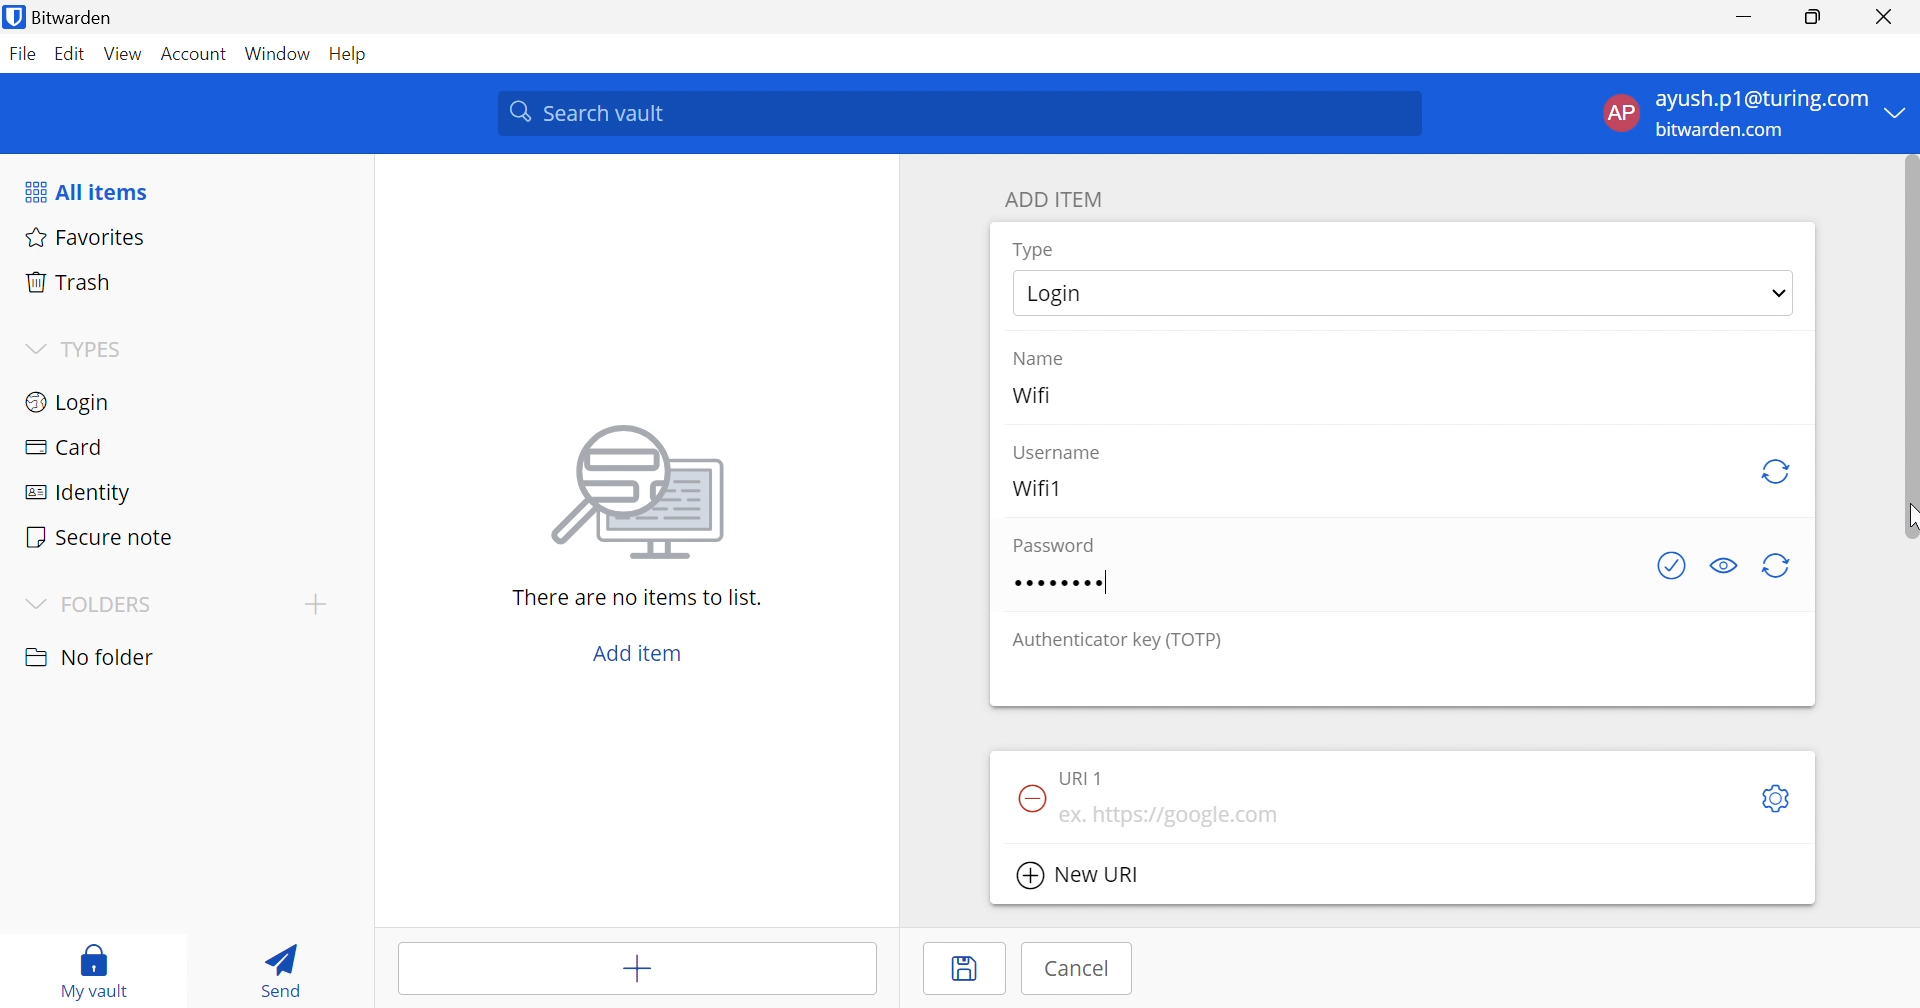 This screenshot has width=1920, height=1008. Describe the element at coordinates (1724, 131) in the screenshot. I see `bitwarden.com` at that location.